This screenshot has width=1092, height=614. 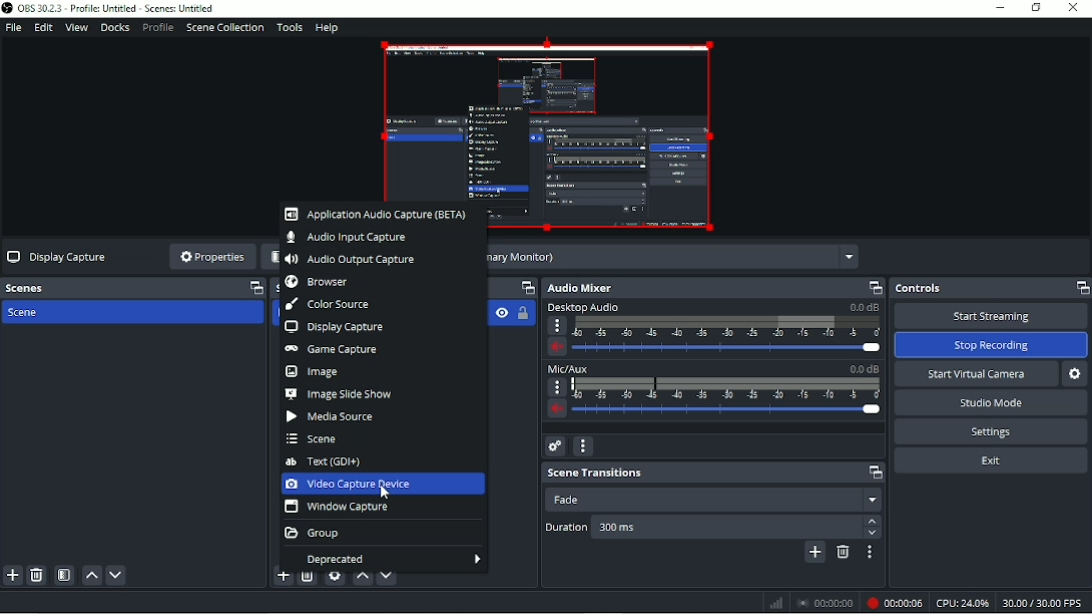 I want to click on Scenes, so click(x=133, y=287).